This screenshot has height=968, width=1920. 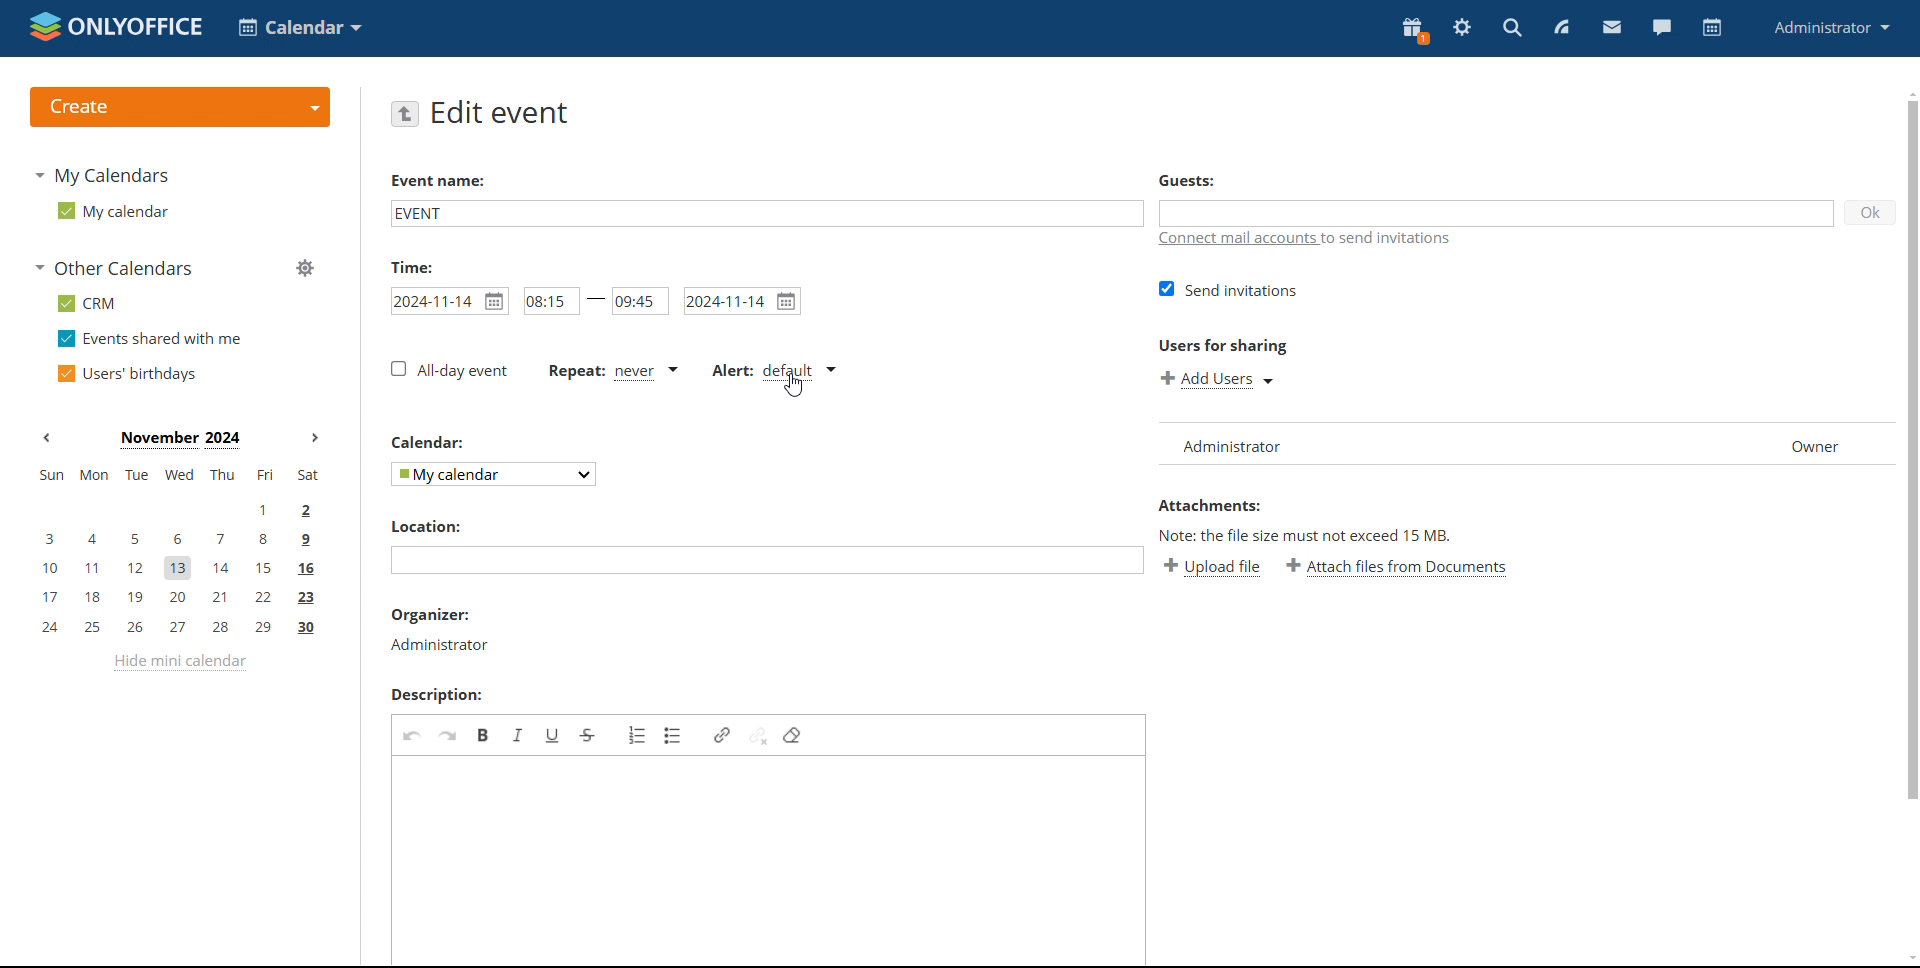 I want to click on present, so click(x=1413, y=32).